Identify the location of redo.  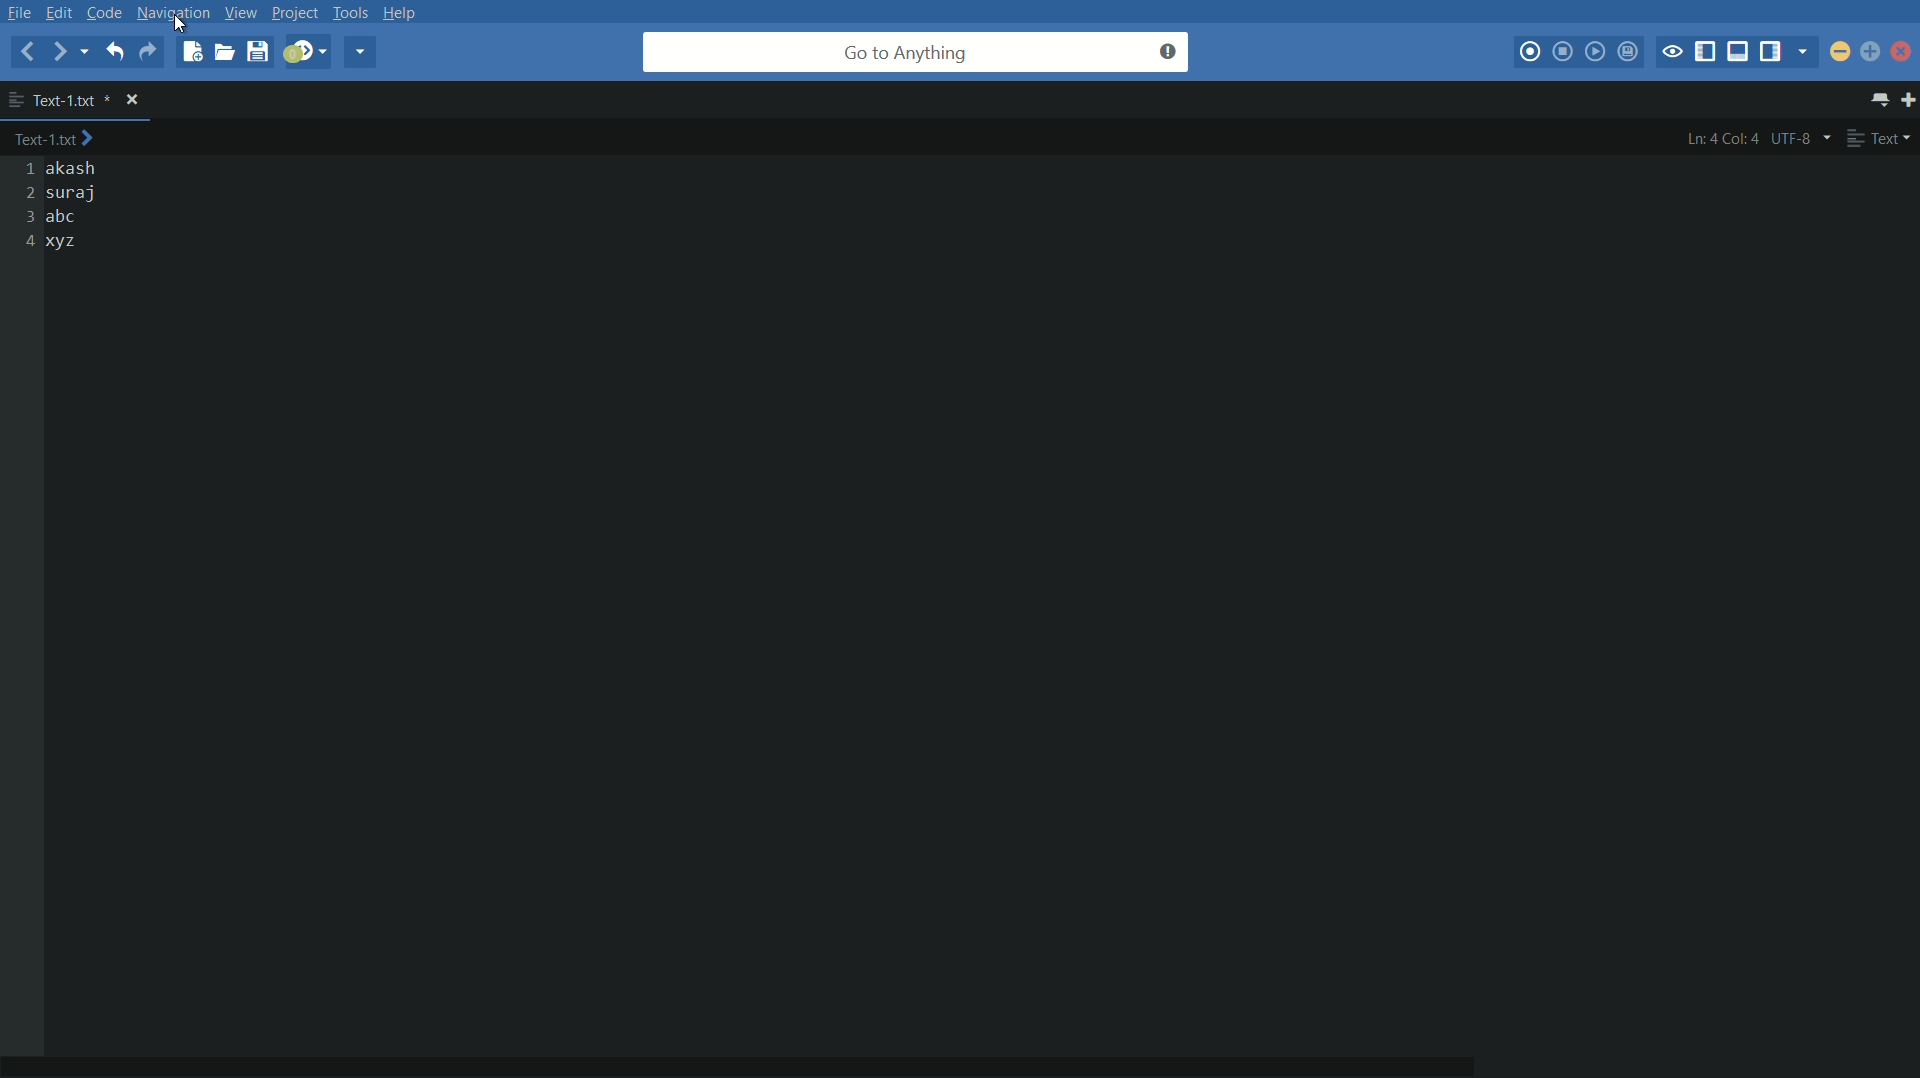
(147, 50).